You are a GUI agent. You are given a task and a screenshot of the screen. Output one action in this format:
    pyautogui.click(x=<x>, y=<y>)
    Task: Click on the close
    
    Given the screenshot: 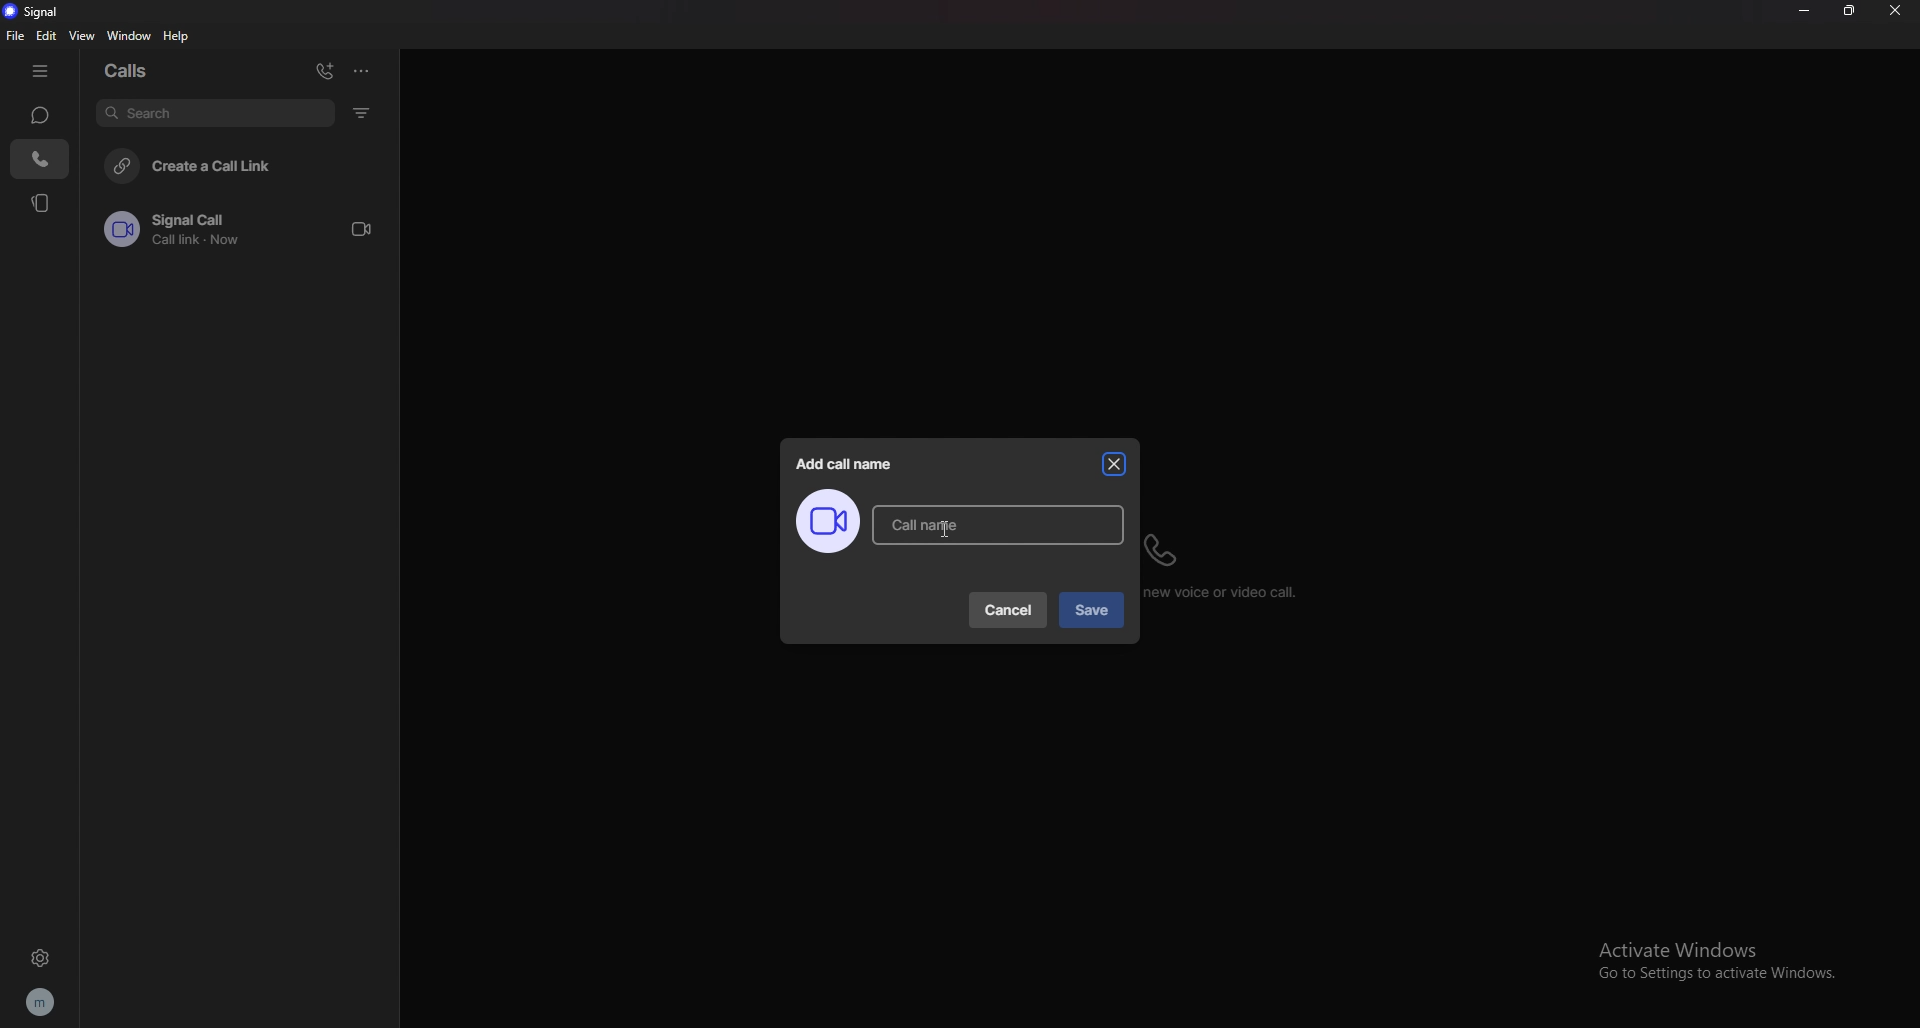 What is the action you would take?
    pyautogui.click(x=1895, y=11)
    